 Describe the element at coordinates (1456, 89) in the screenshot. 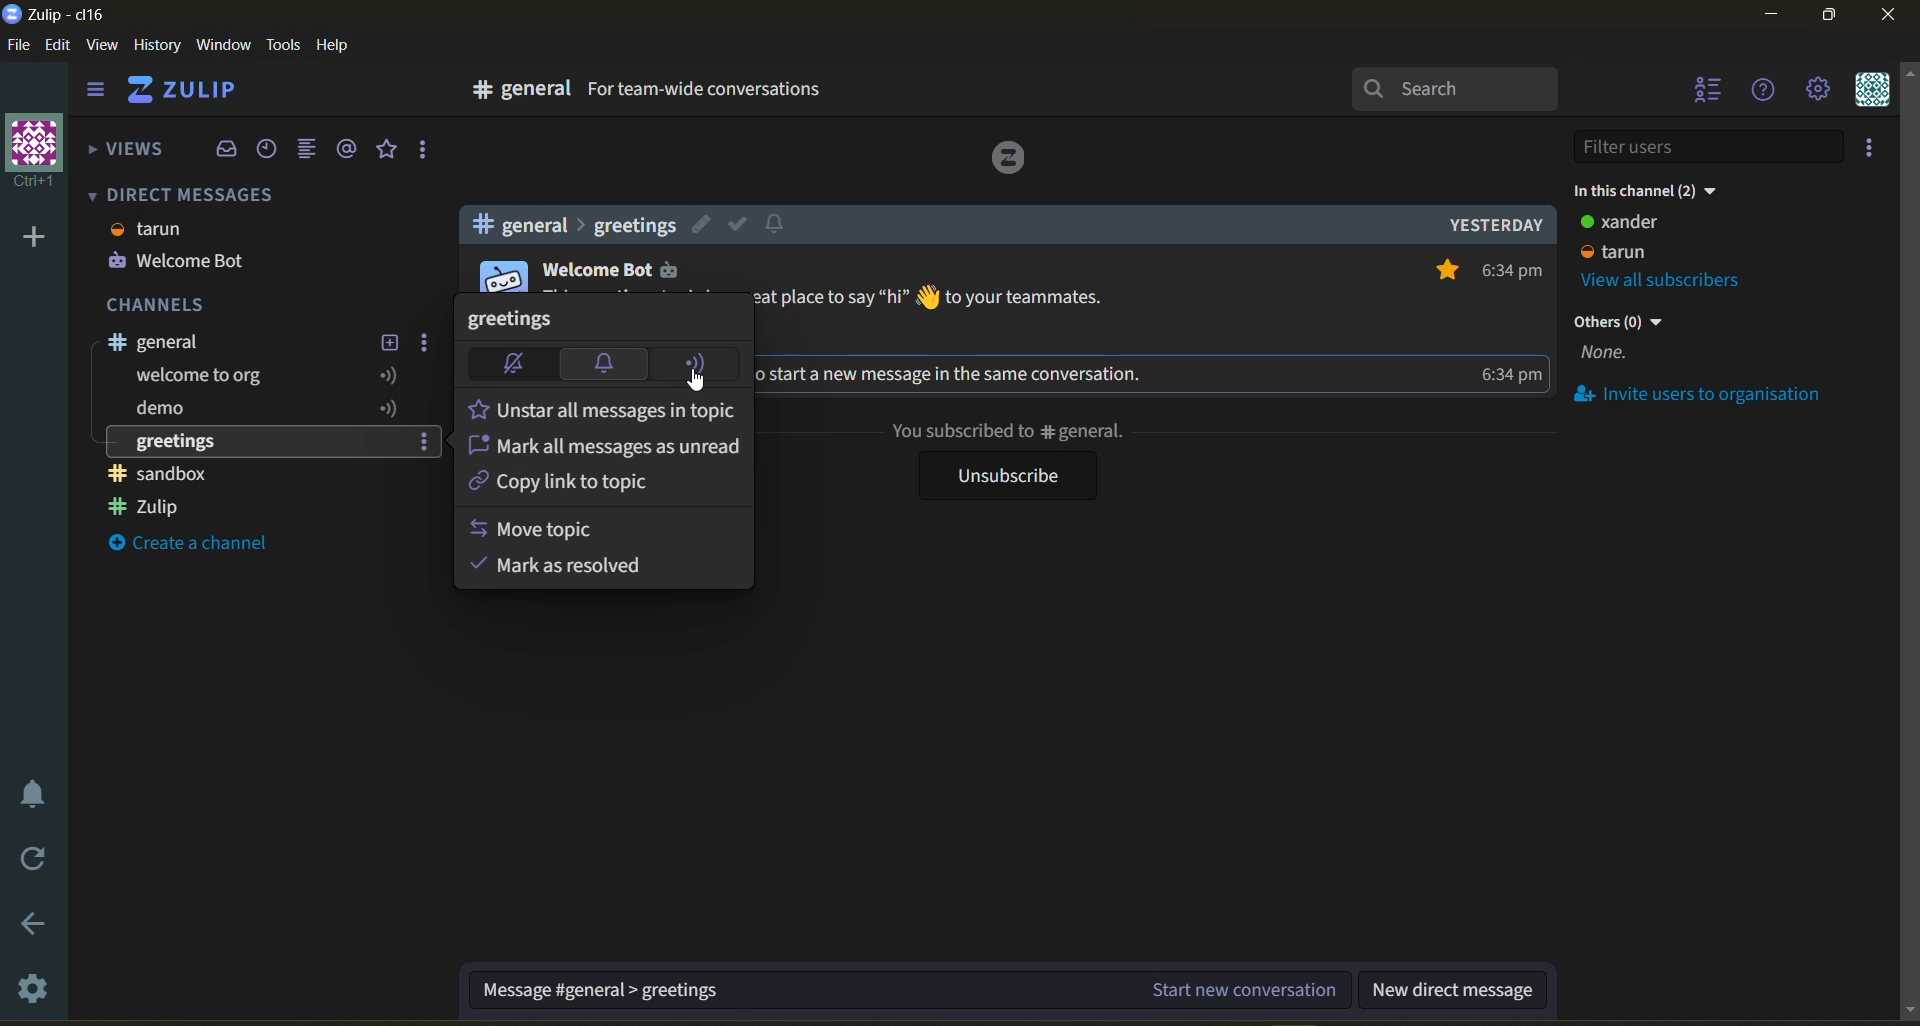

I see `search` at that location.